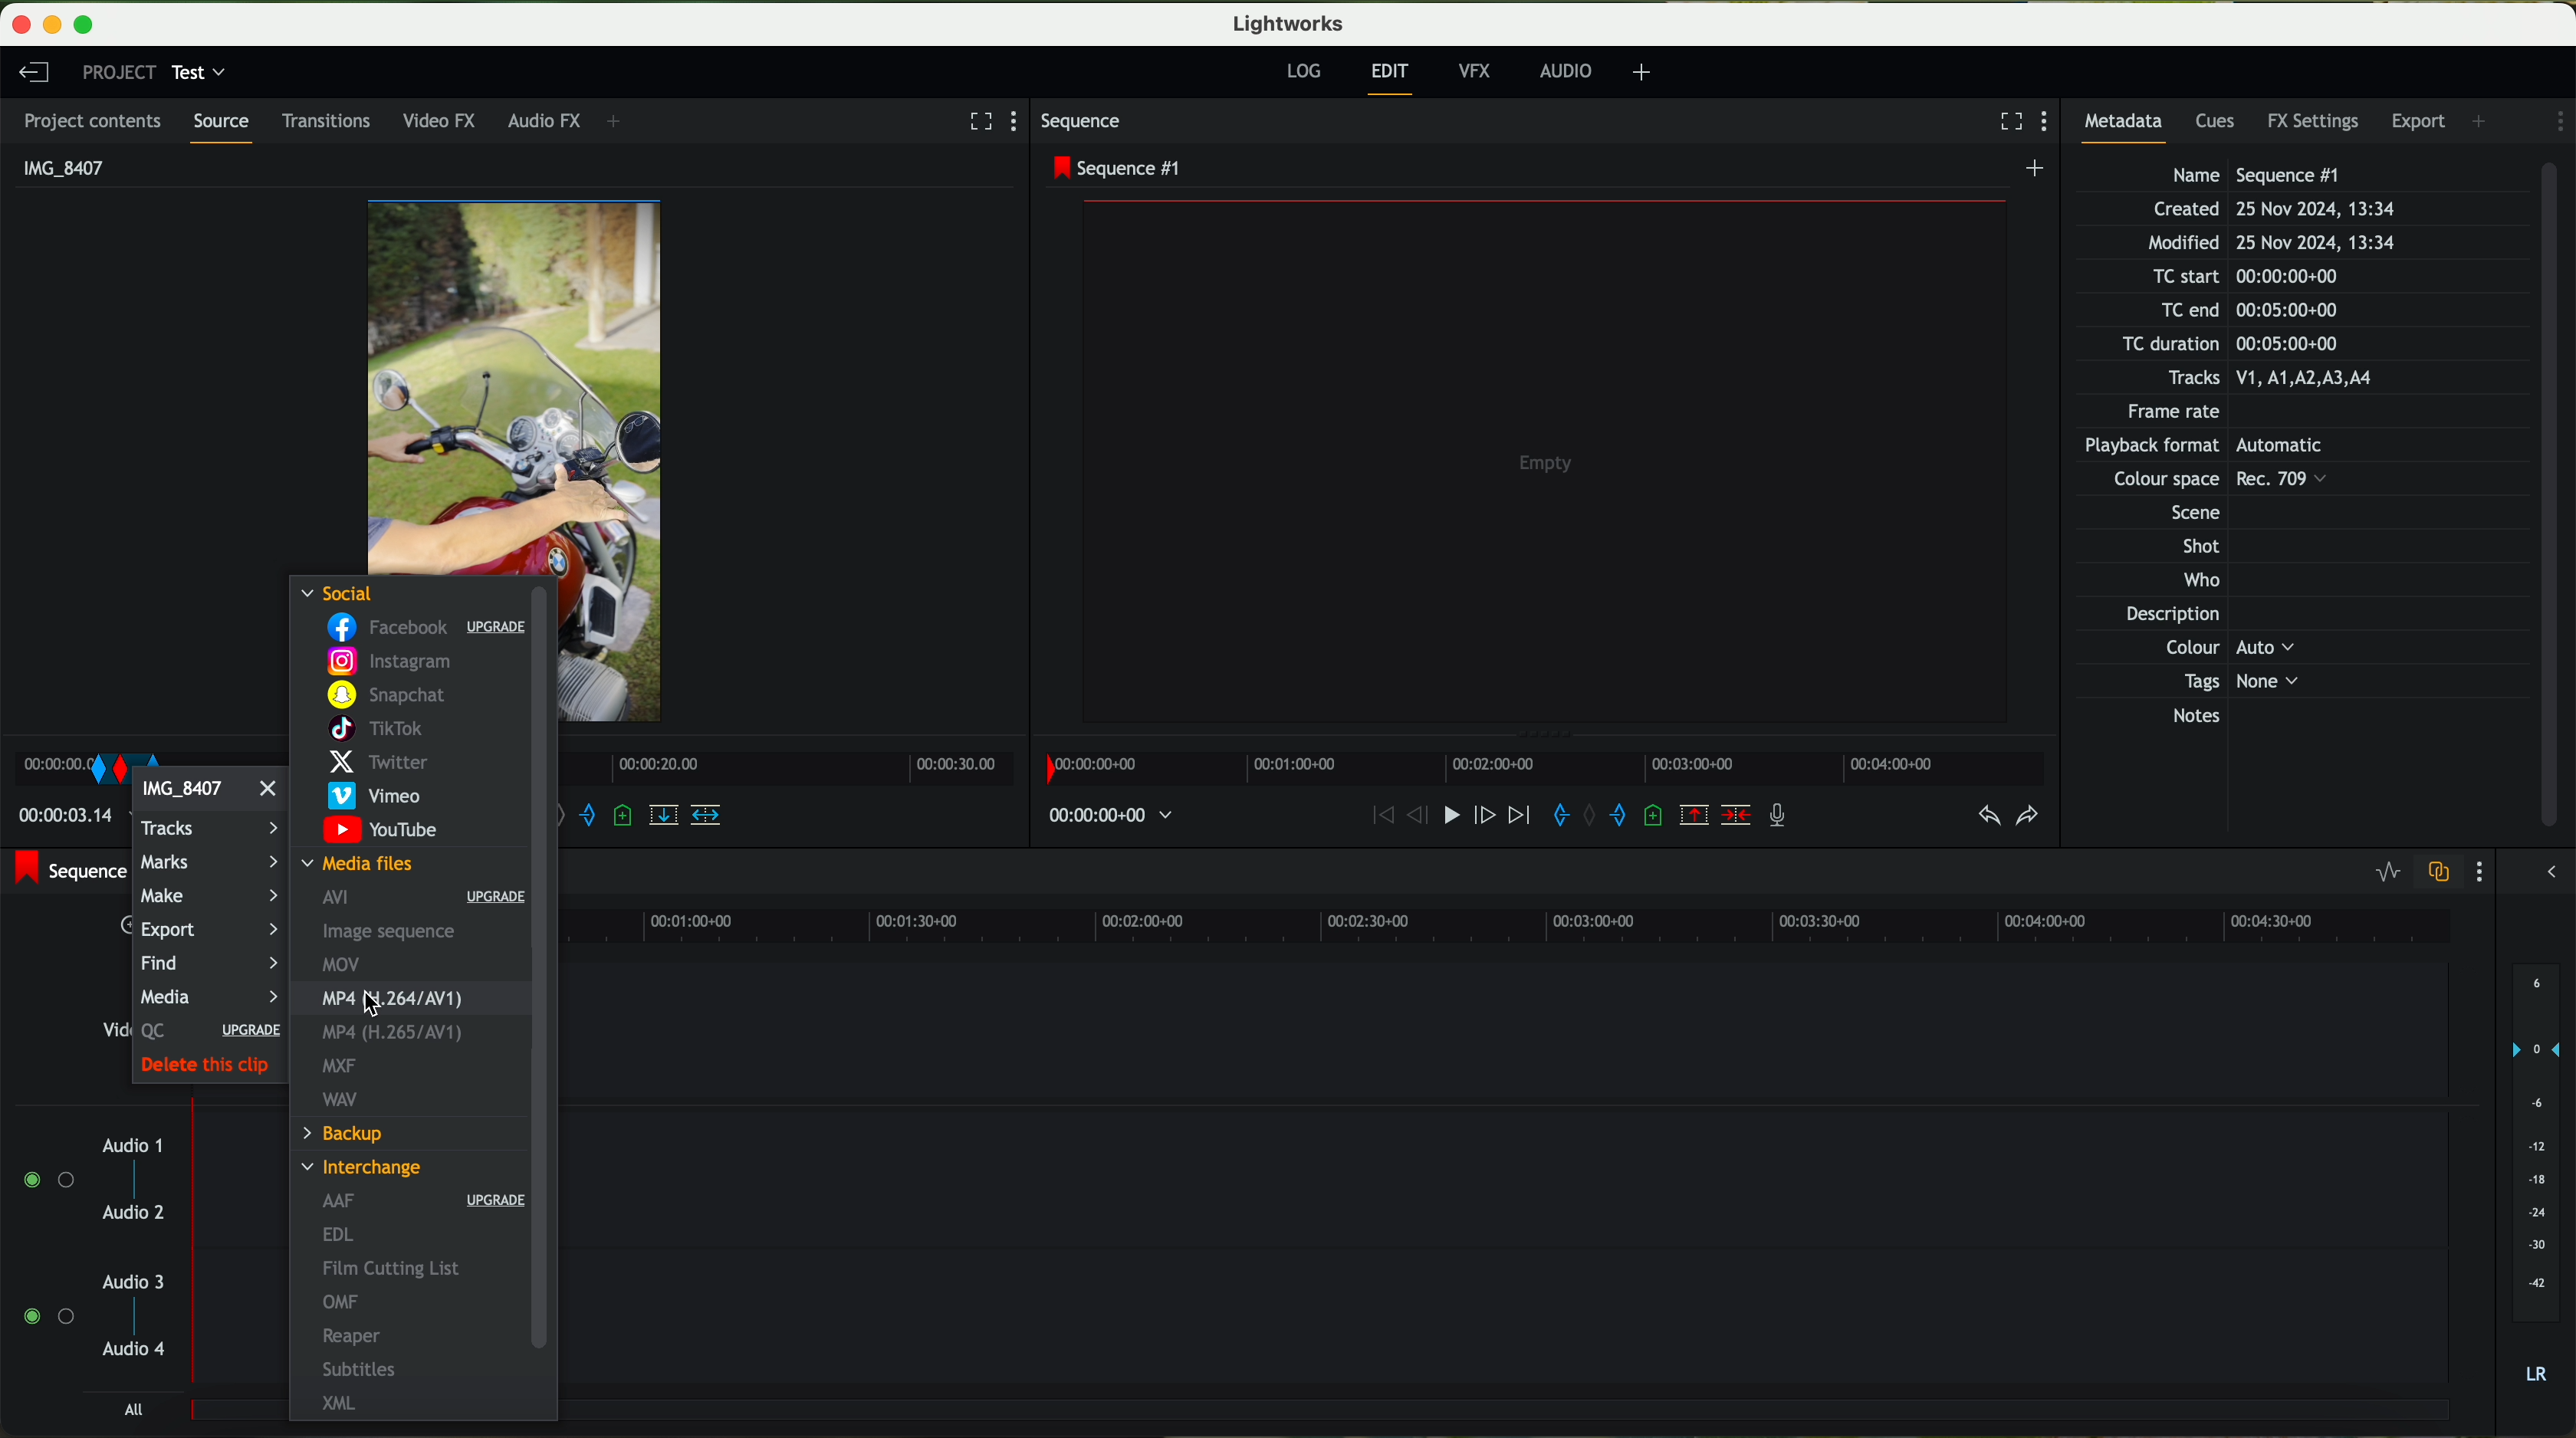  What do you see at coordinates (1779, 814) in the screenshot?
I see `record a voice over` at bounding box center [1779, 814].